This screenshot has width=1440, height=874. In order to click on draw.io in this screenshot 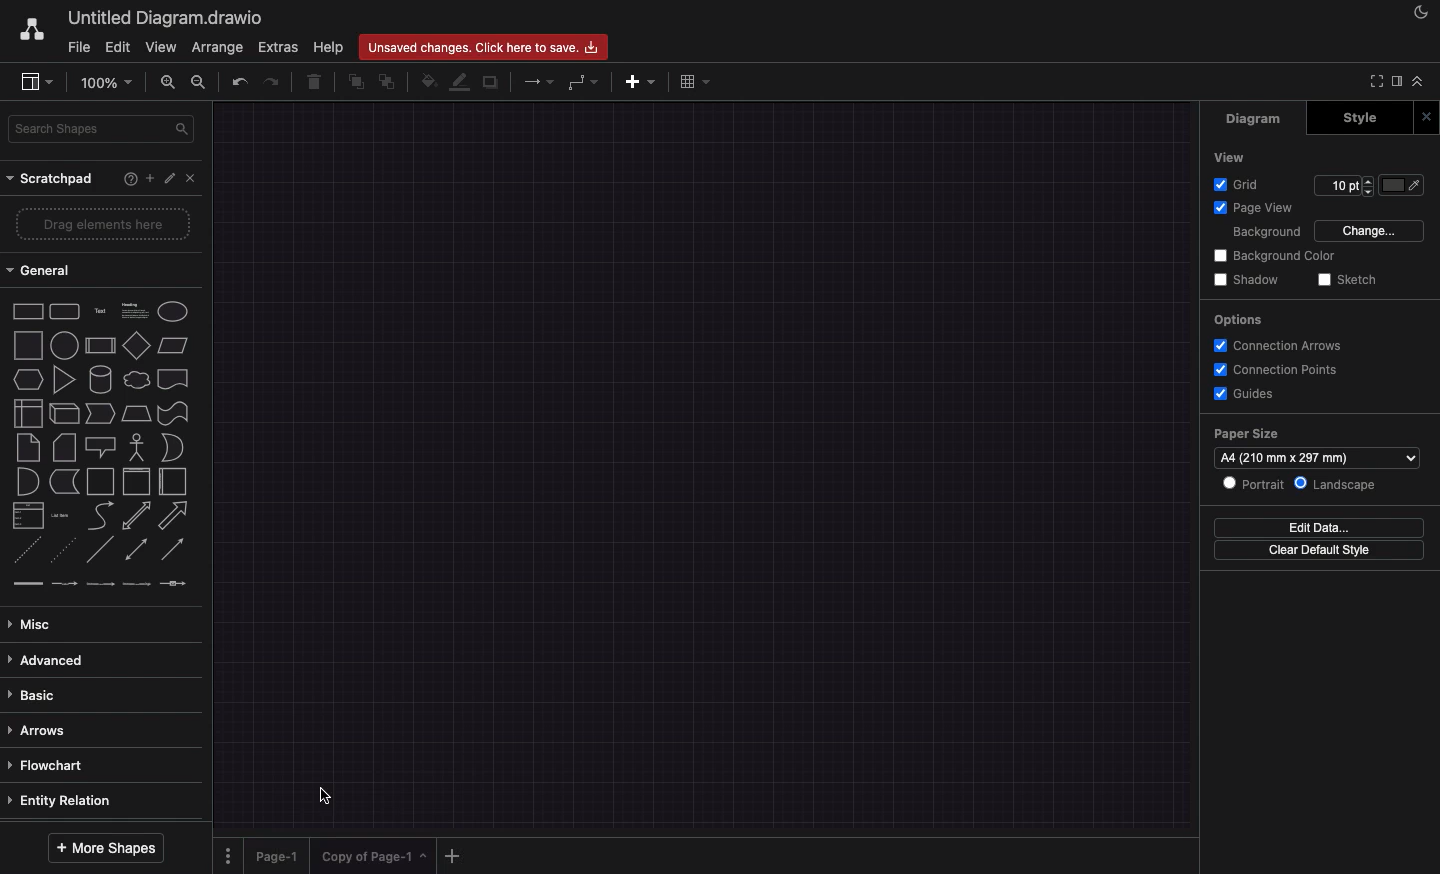, I will do `click(31, 28)`.